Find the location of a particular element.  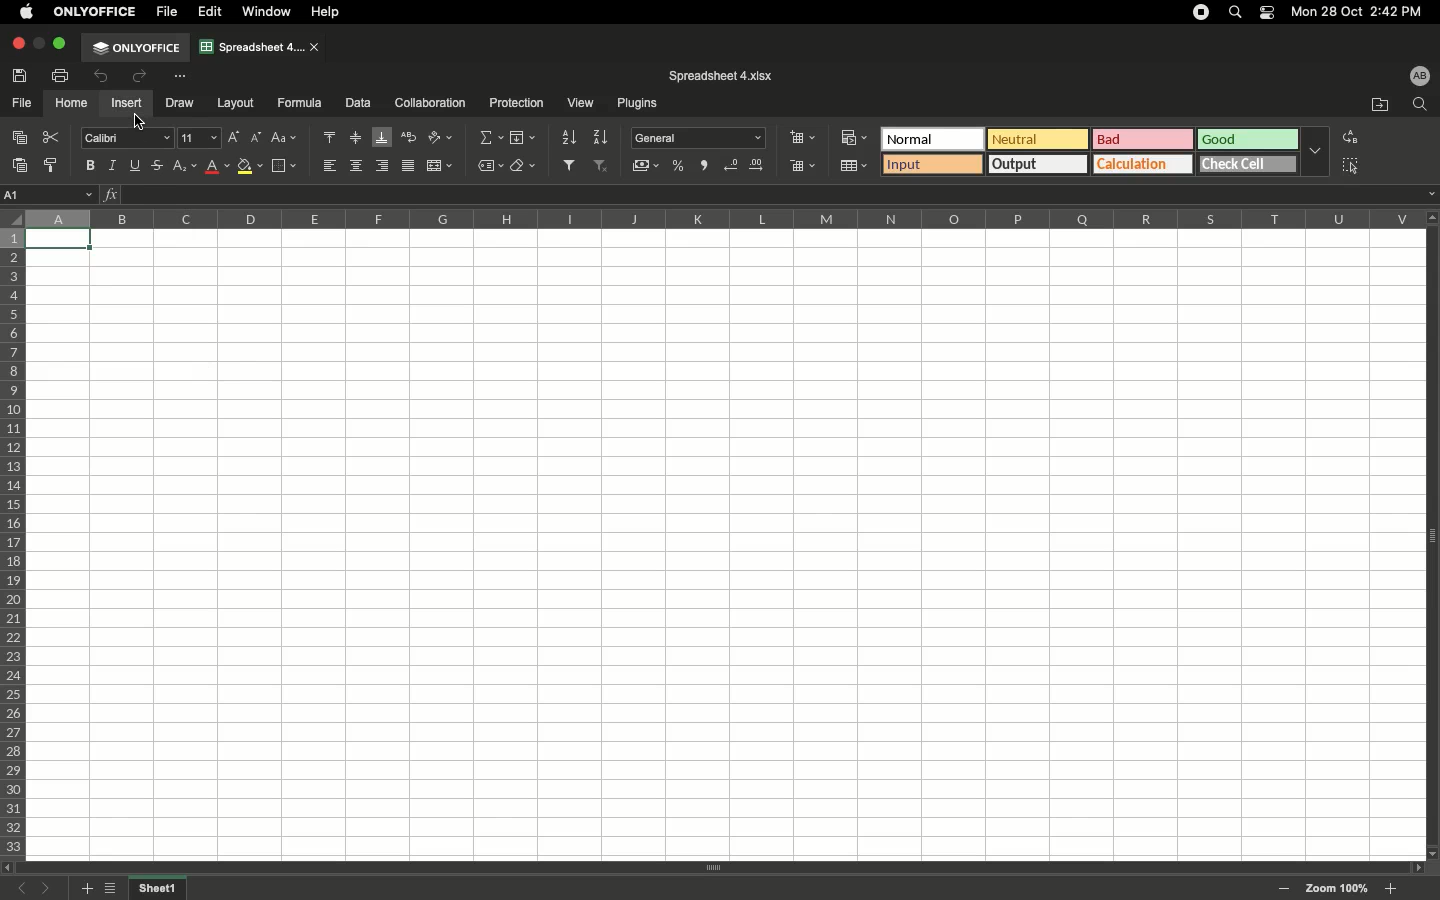

Zoom is located at coordinates (1337, 888).